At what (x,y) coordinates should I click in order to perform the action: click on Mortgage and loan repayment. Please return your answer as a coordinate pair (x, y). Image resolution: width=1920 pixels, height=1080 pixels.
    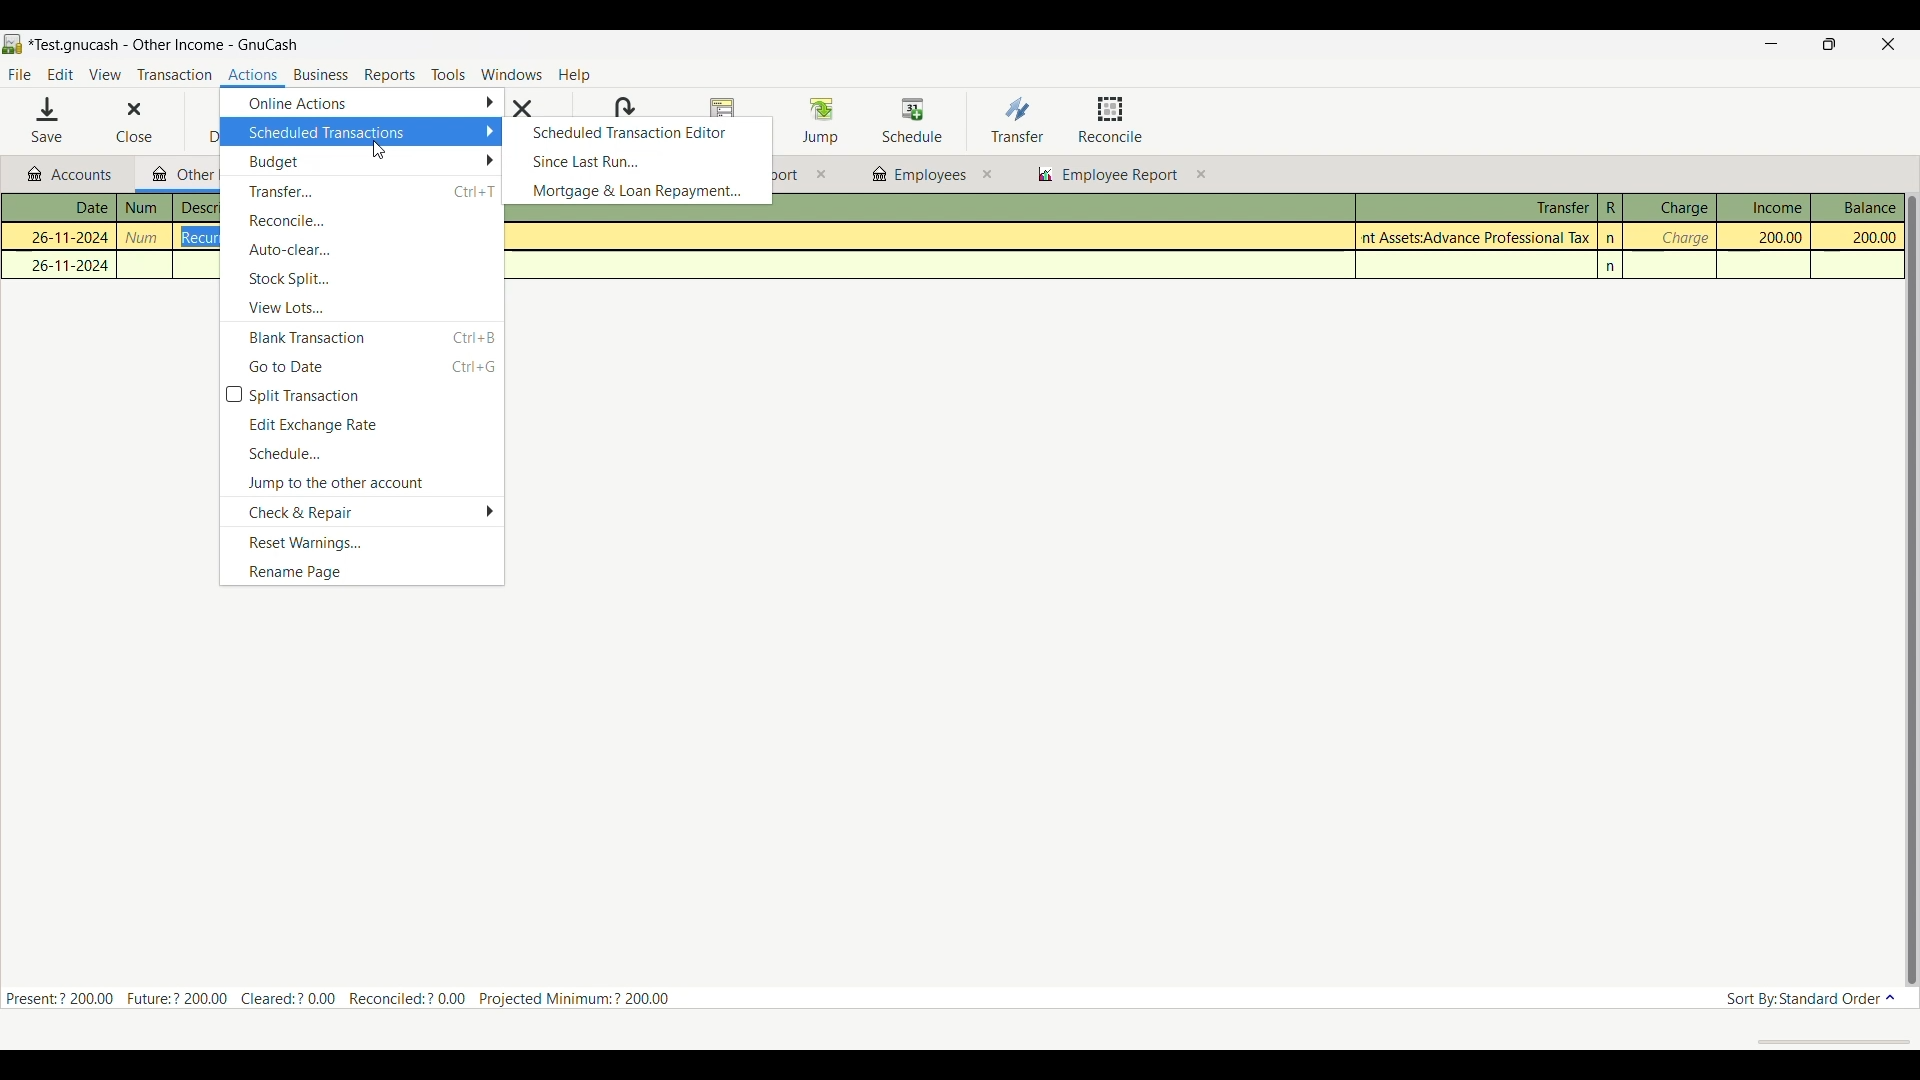
    Looking at the image, I should click on (638, 191).